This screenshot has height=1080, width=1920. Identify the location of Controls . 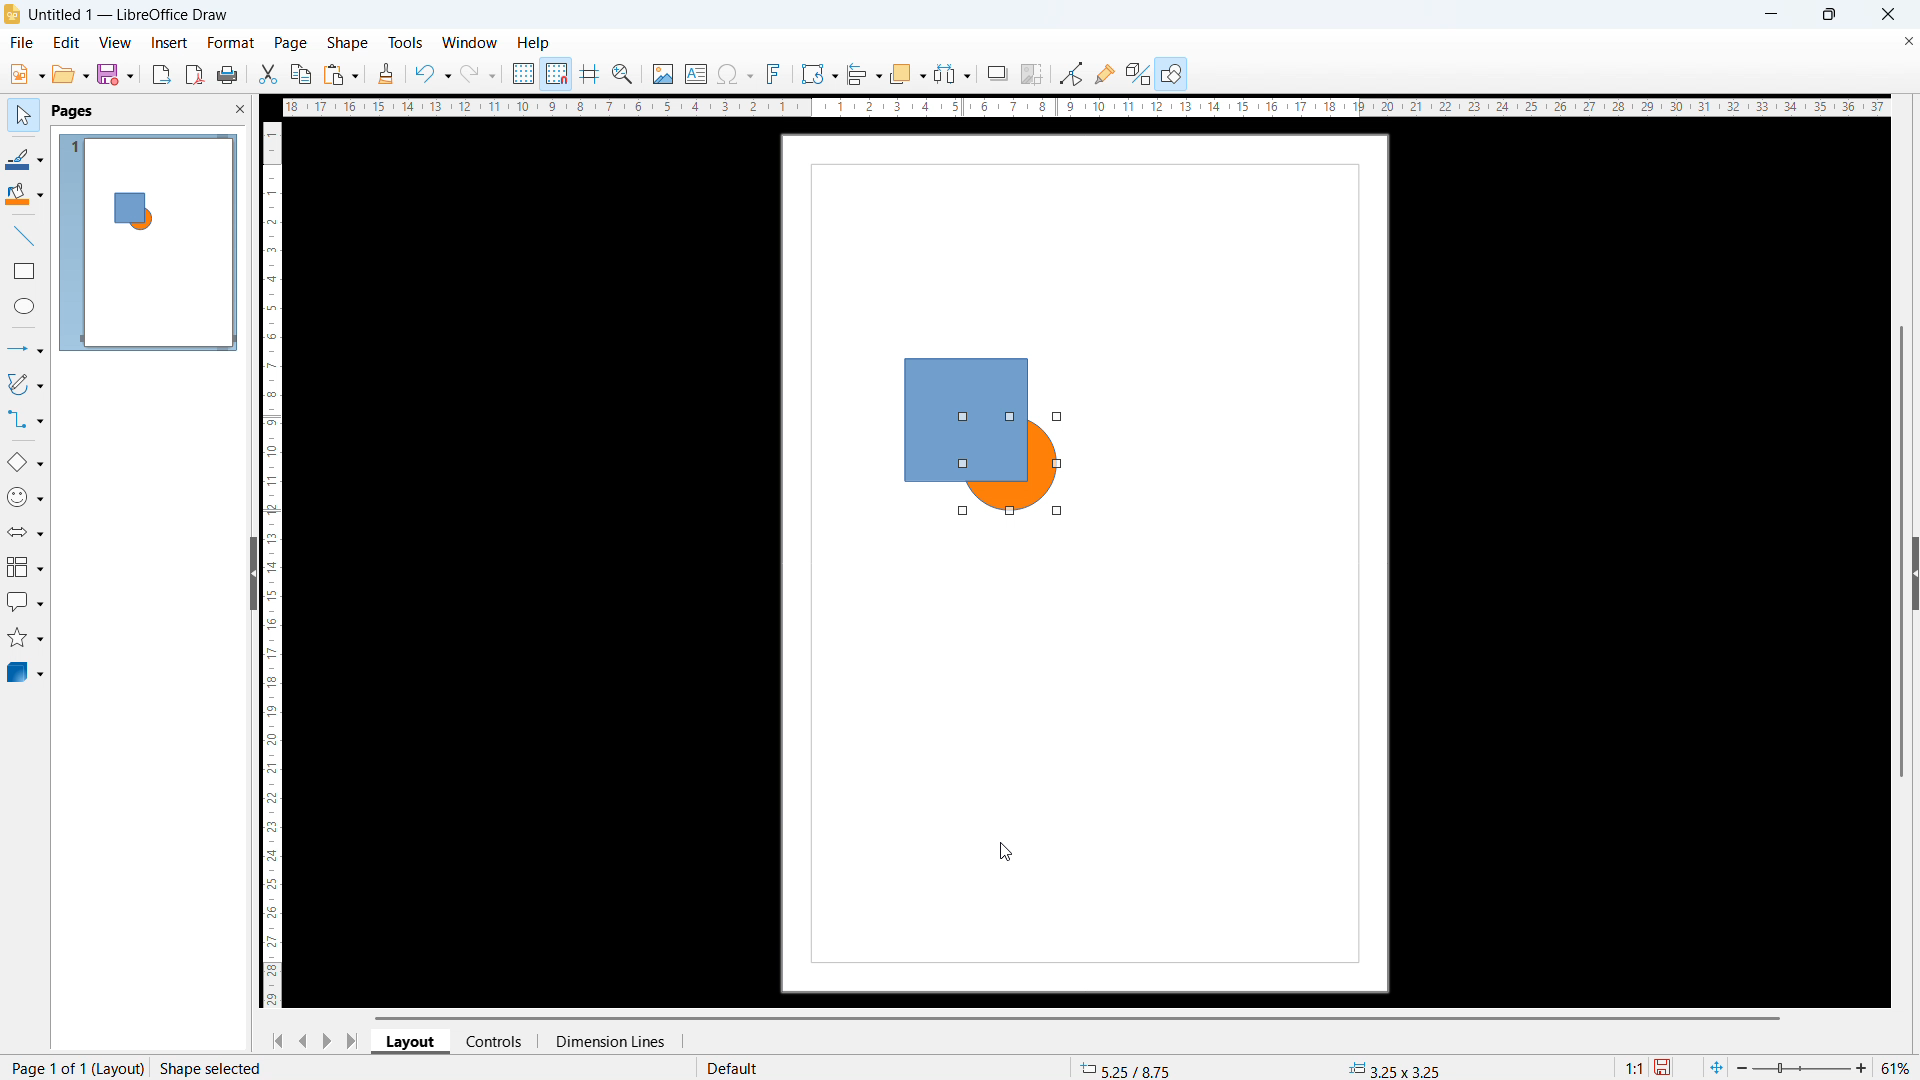
(496, 1042).